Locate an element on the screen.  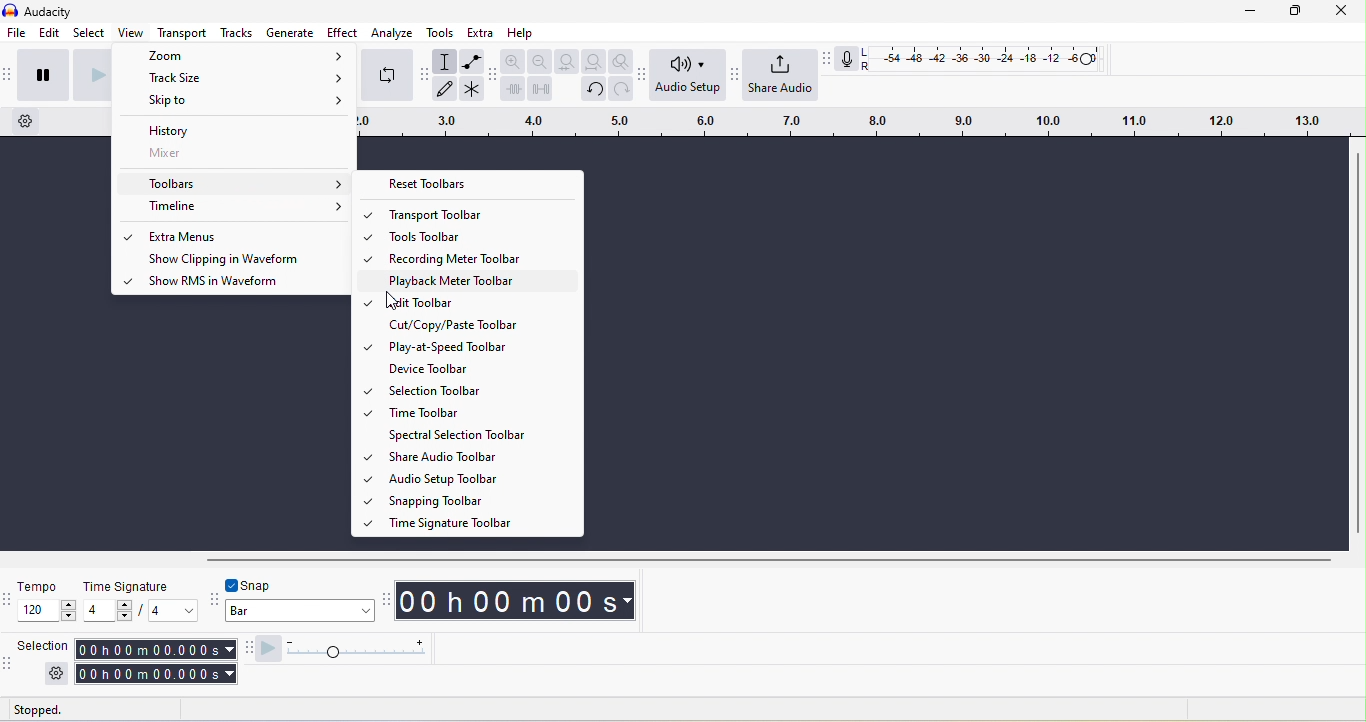
view is located at coordinates (131, 32).